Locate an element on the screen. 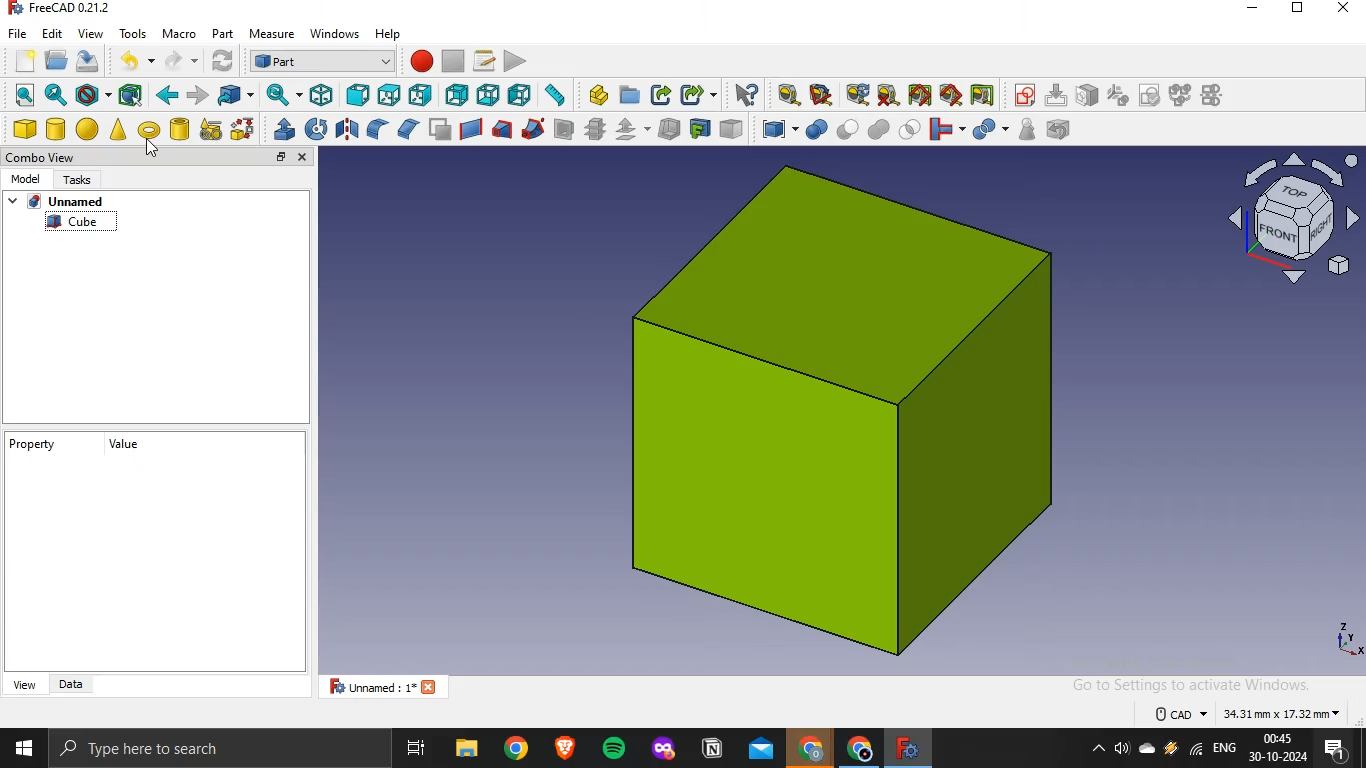 The image size is (1366, 768). sweep is located at coordinates (532, 129).